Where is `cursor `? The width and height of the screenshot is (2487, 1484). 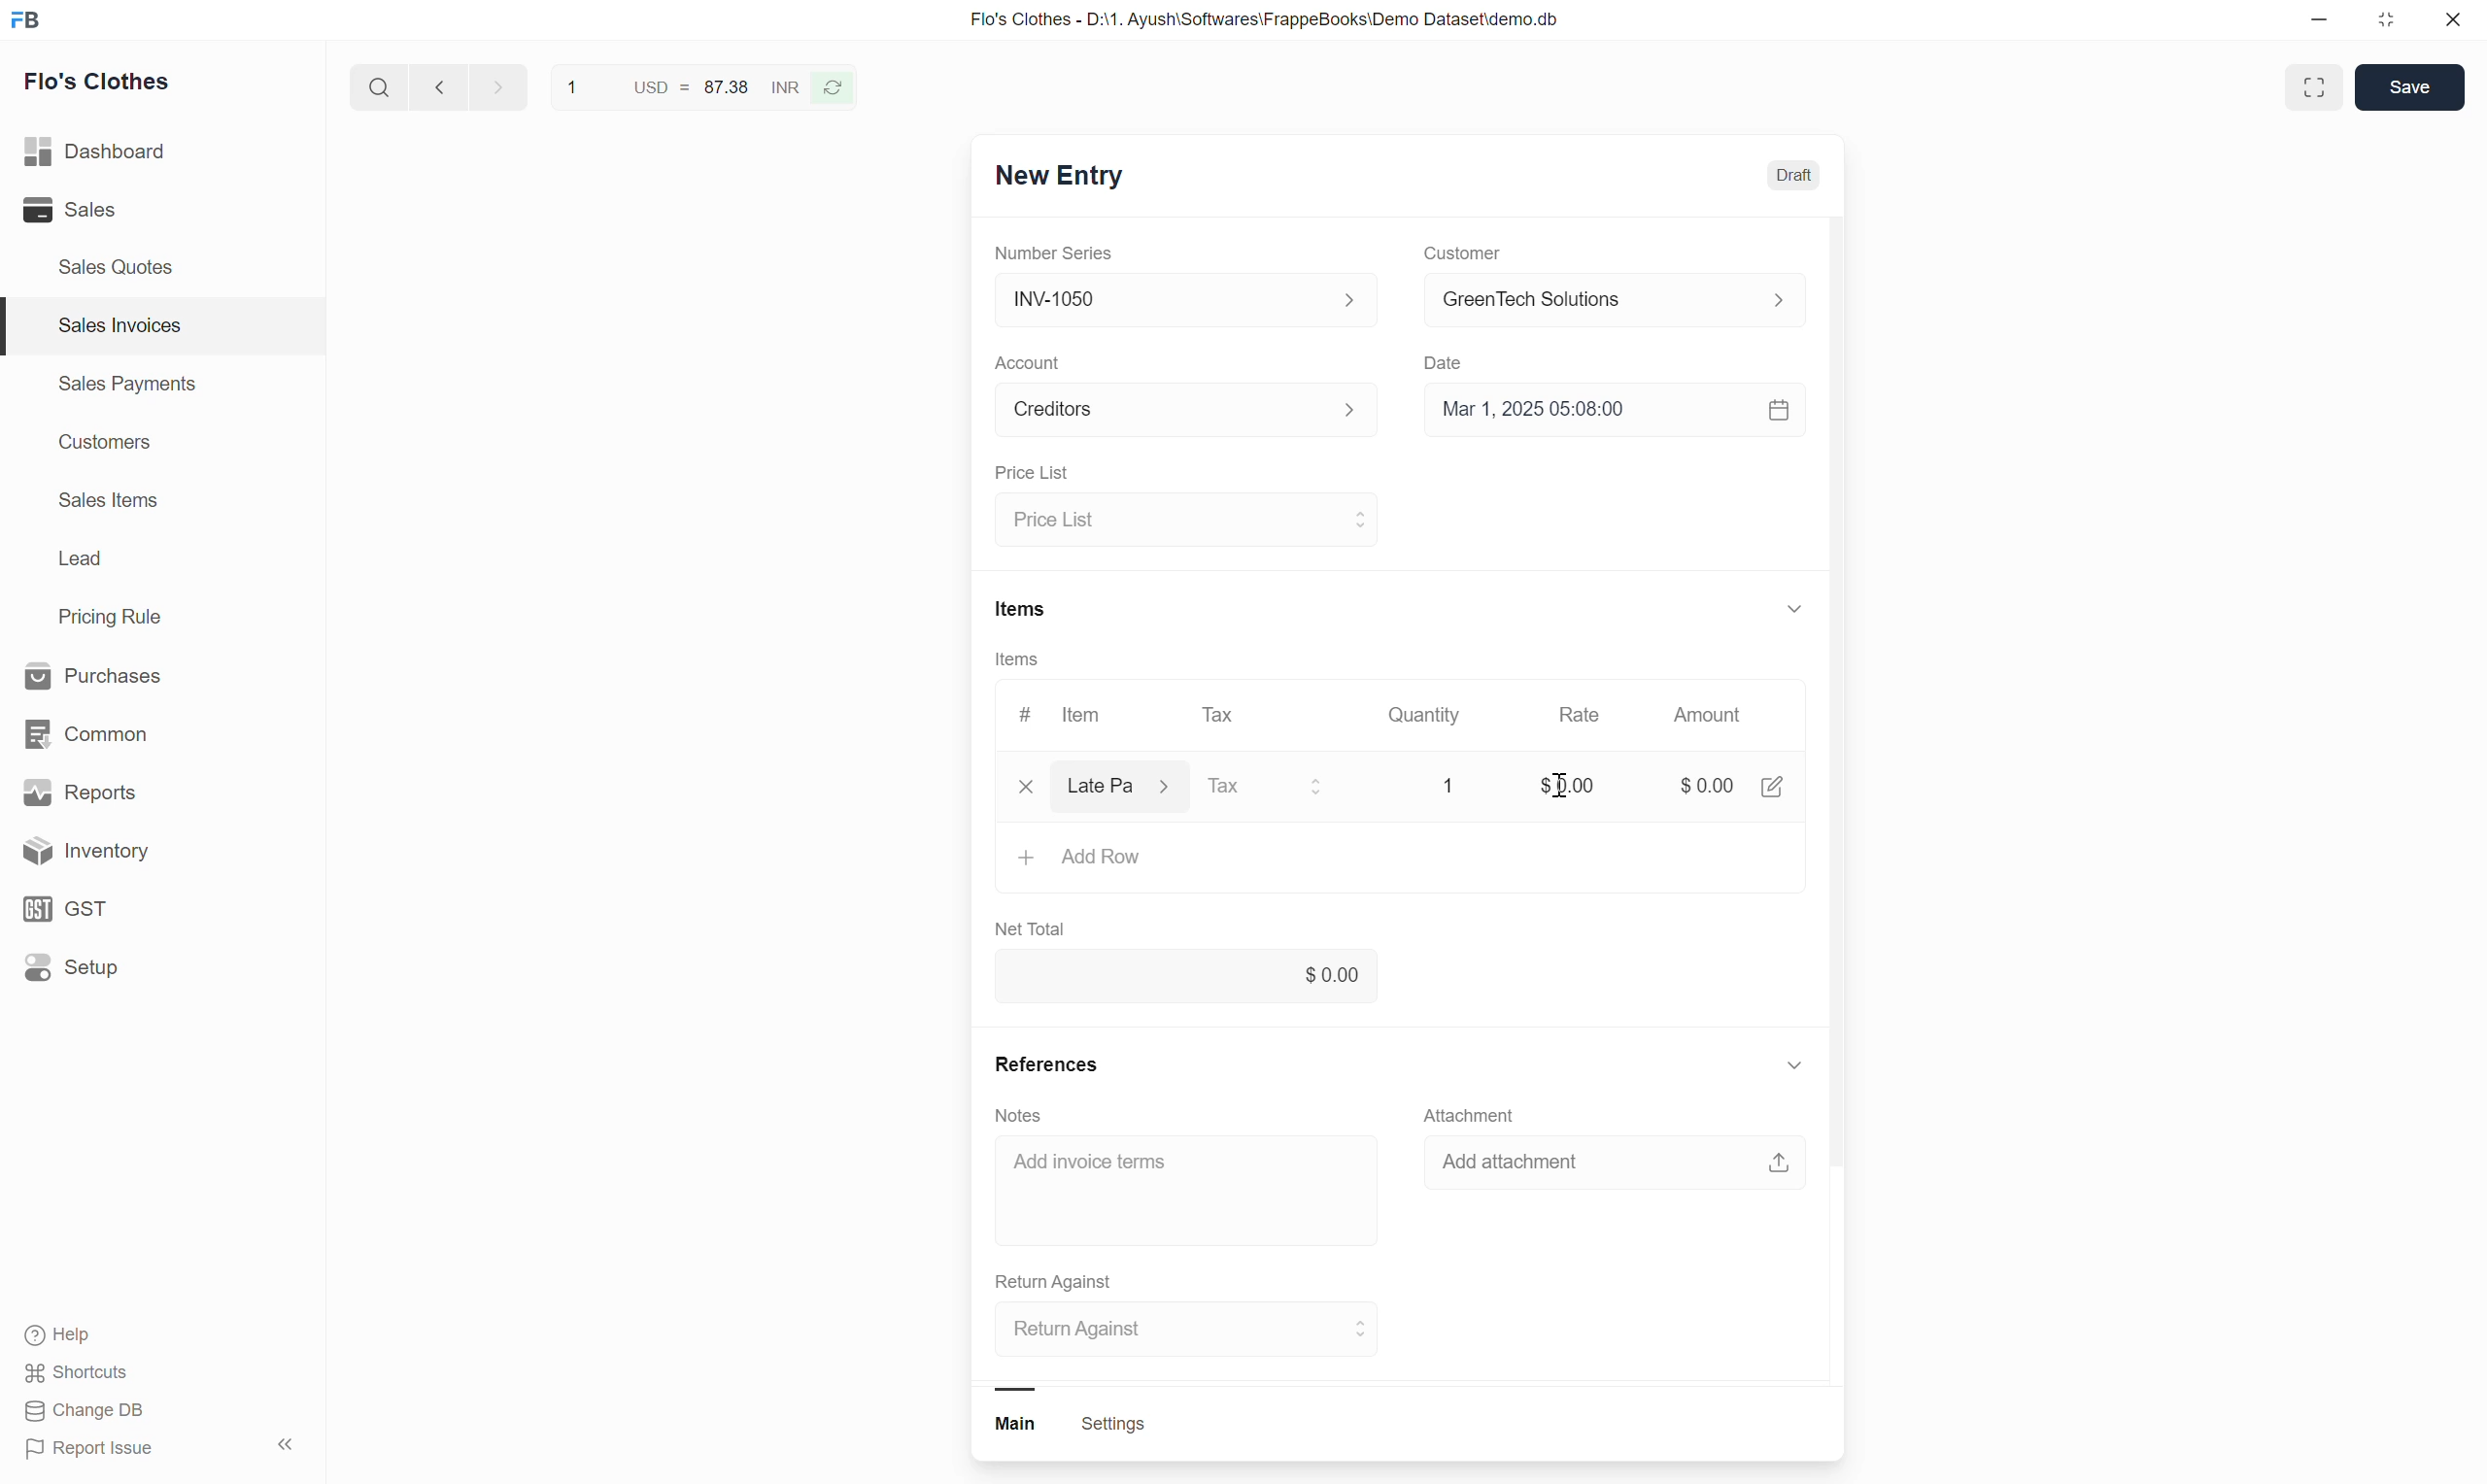 cursor  is located at coordinates (1557, 789).